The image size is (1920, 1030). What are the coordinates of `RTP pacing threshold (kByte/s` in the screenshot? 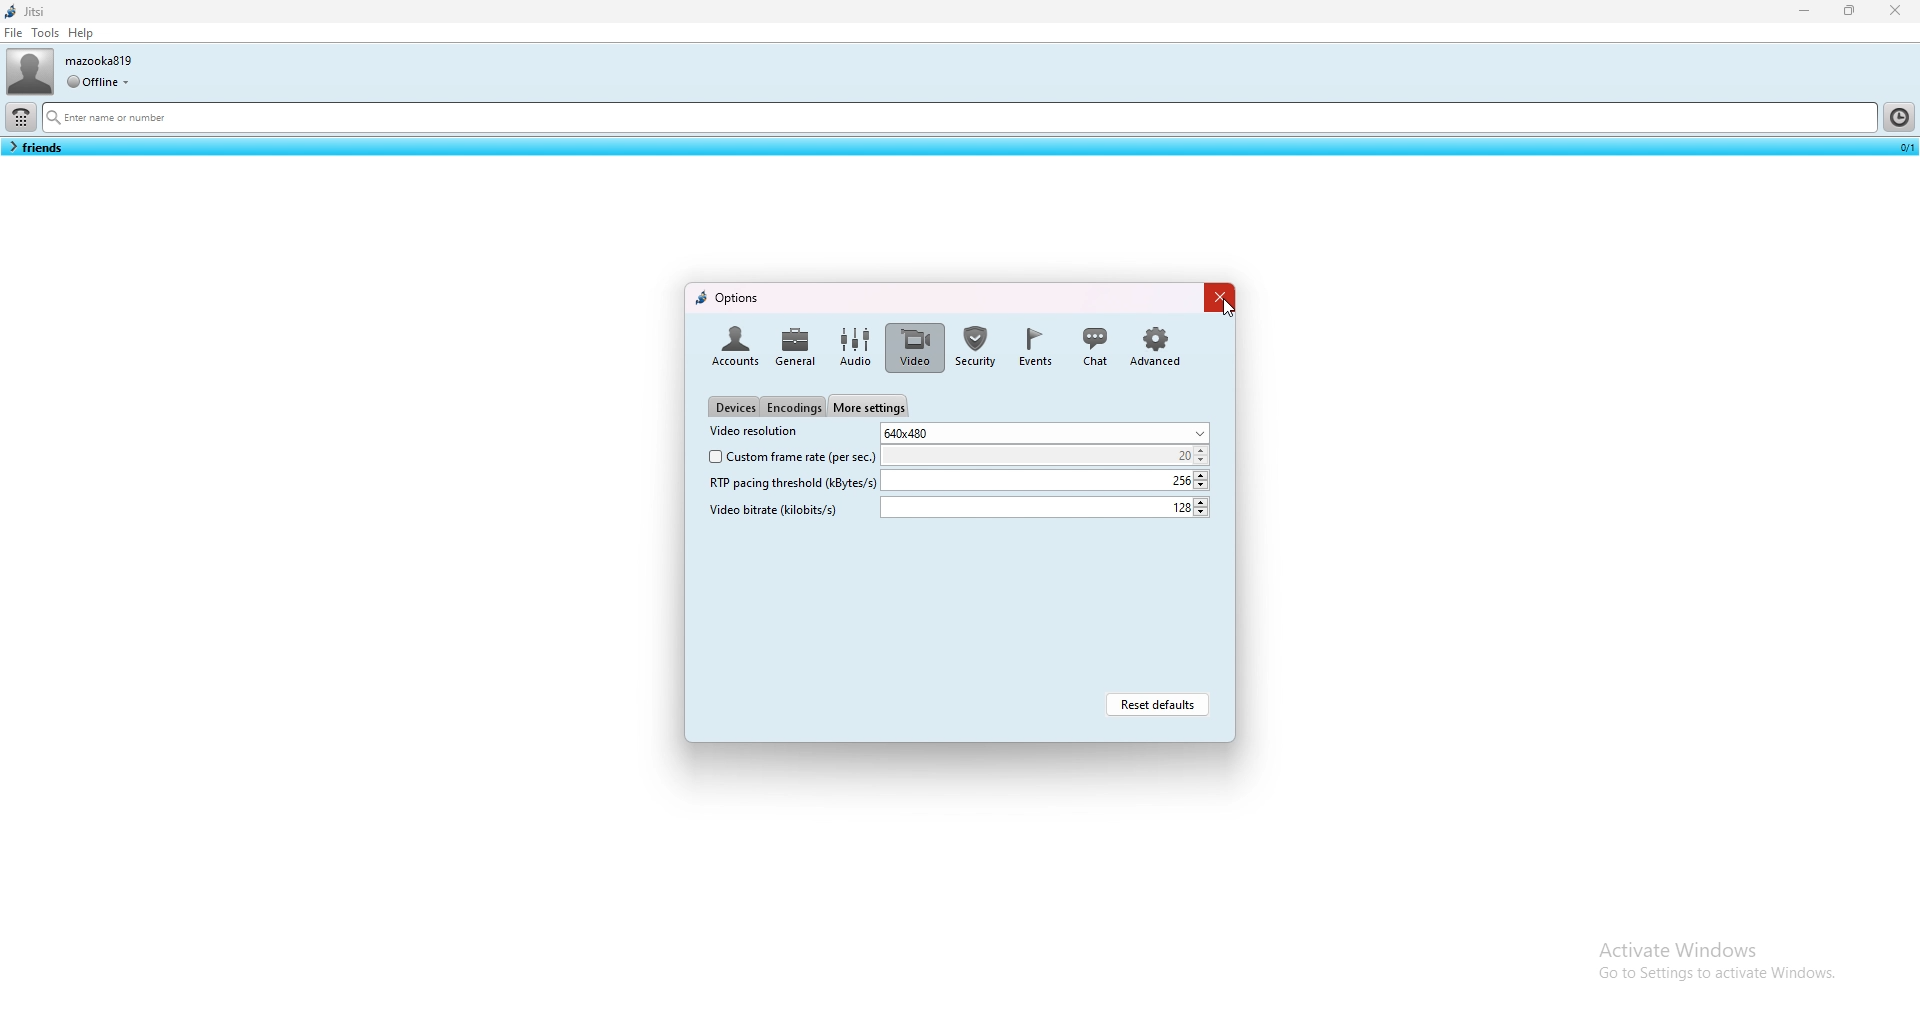 It's located at (784, 482).